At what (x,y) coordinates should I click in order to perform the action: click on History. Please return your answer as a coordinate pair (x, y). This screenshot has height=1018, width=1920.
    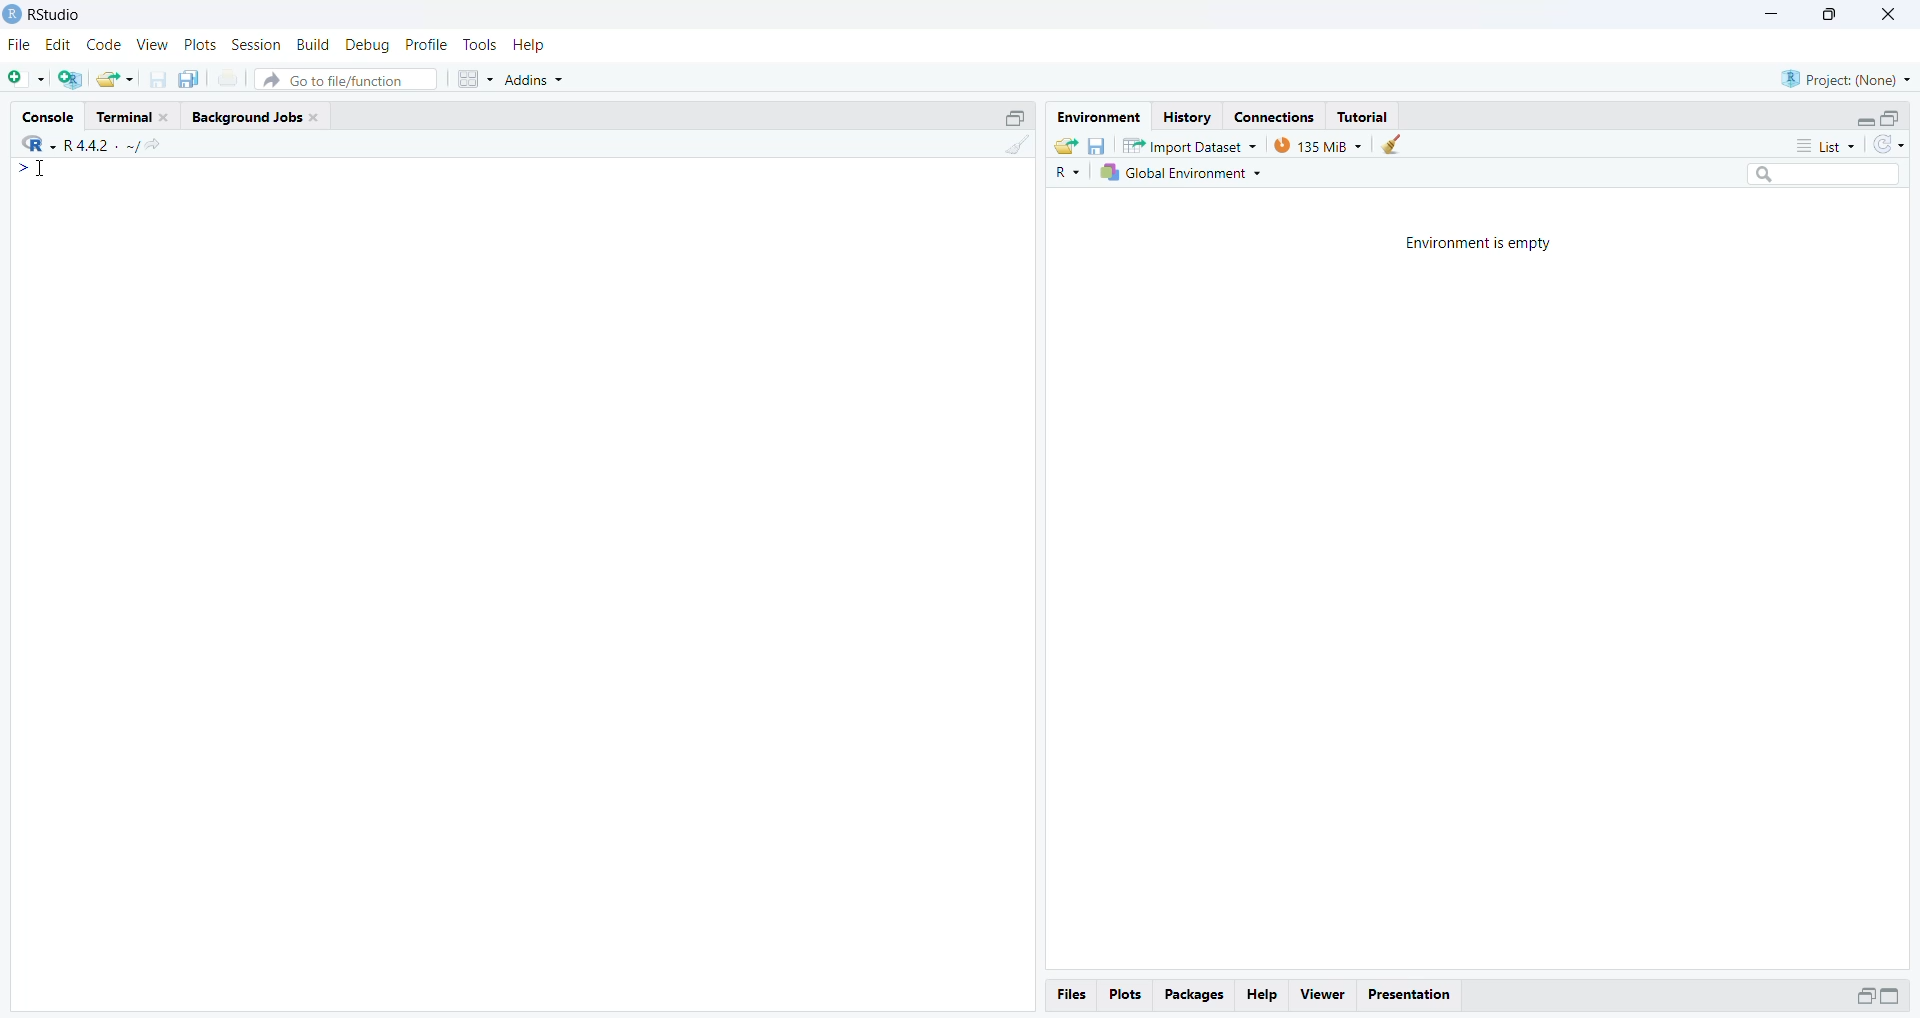
    Looking at the image, I should click on (1185, 116).